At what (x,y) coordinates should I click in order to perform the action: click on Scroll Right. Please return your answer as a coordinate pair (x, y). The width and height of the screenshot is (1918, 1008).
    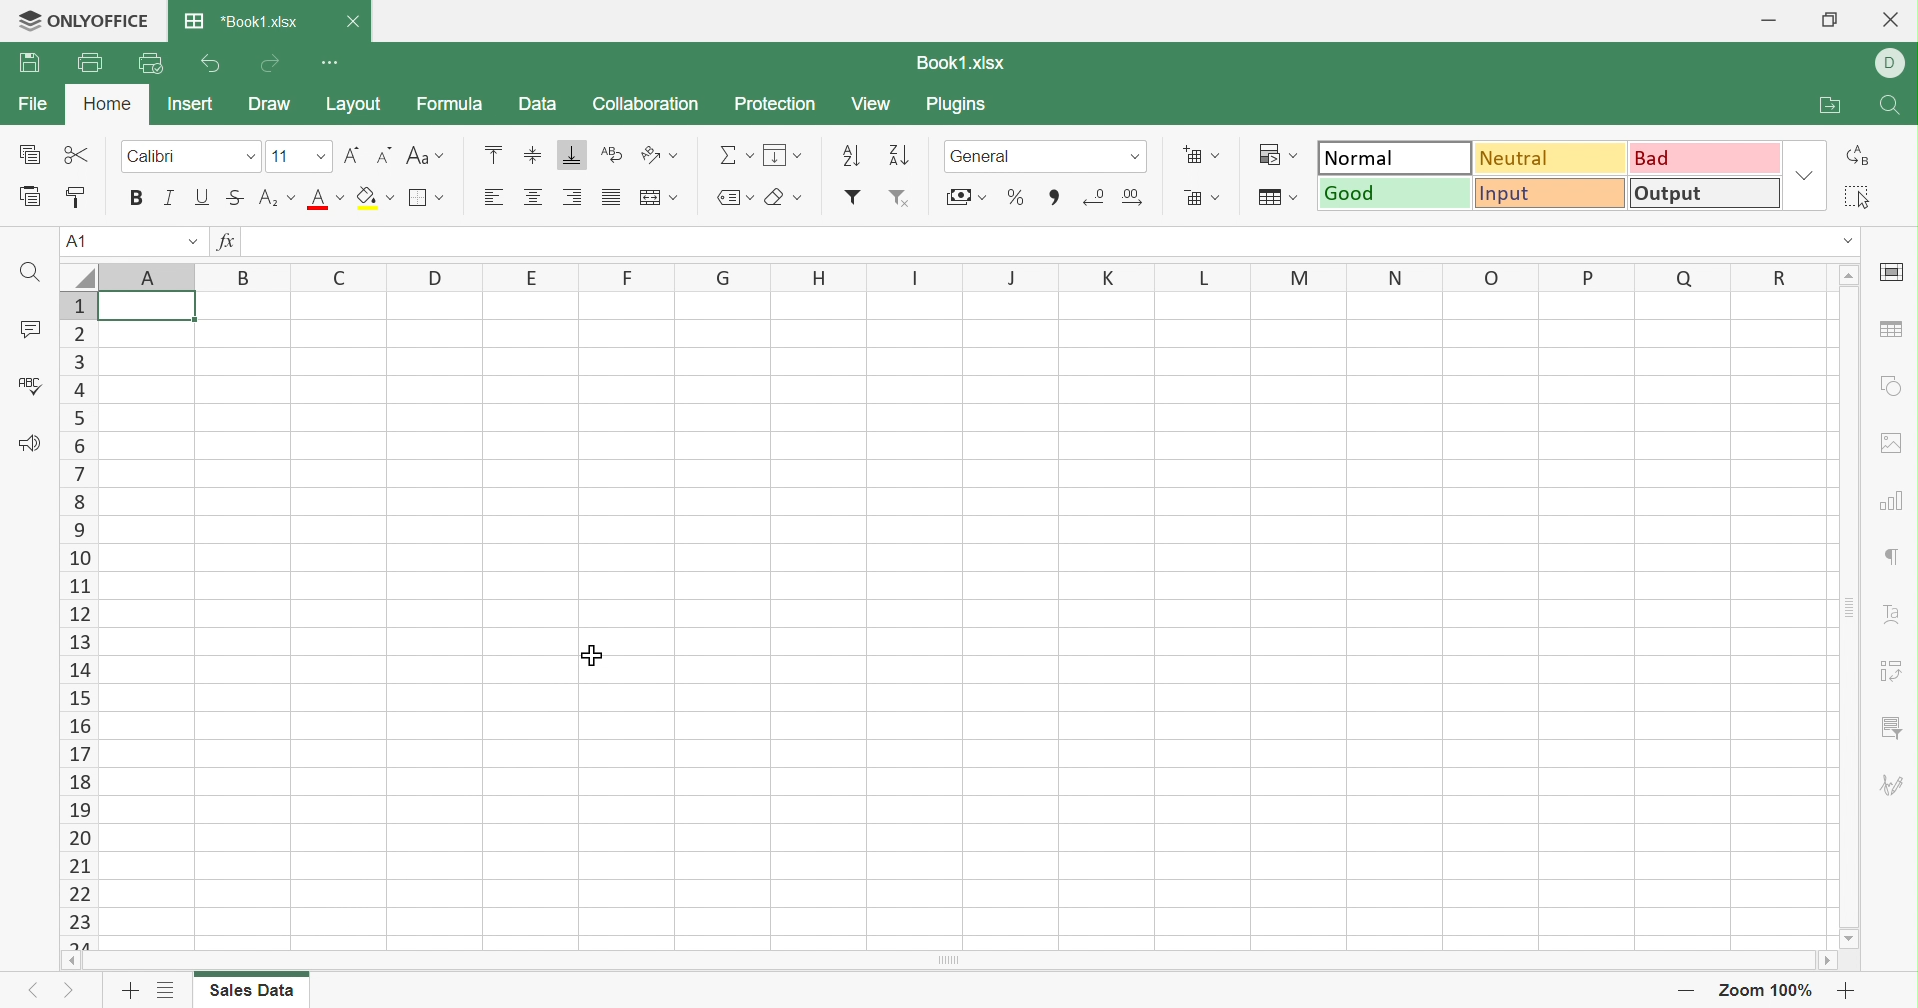
    Looking at the image, I should click on (1823, 960).